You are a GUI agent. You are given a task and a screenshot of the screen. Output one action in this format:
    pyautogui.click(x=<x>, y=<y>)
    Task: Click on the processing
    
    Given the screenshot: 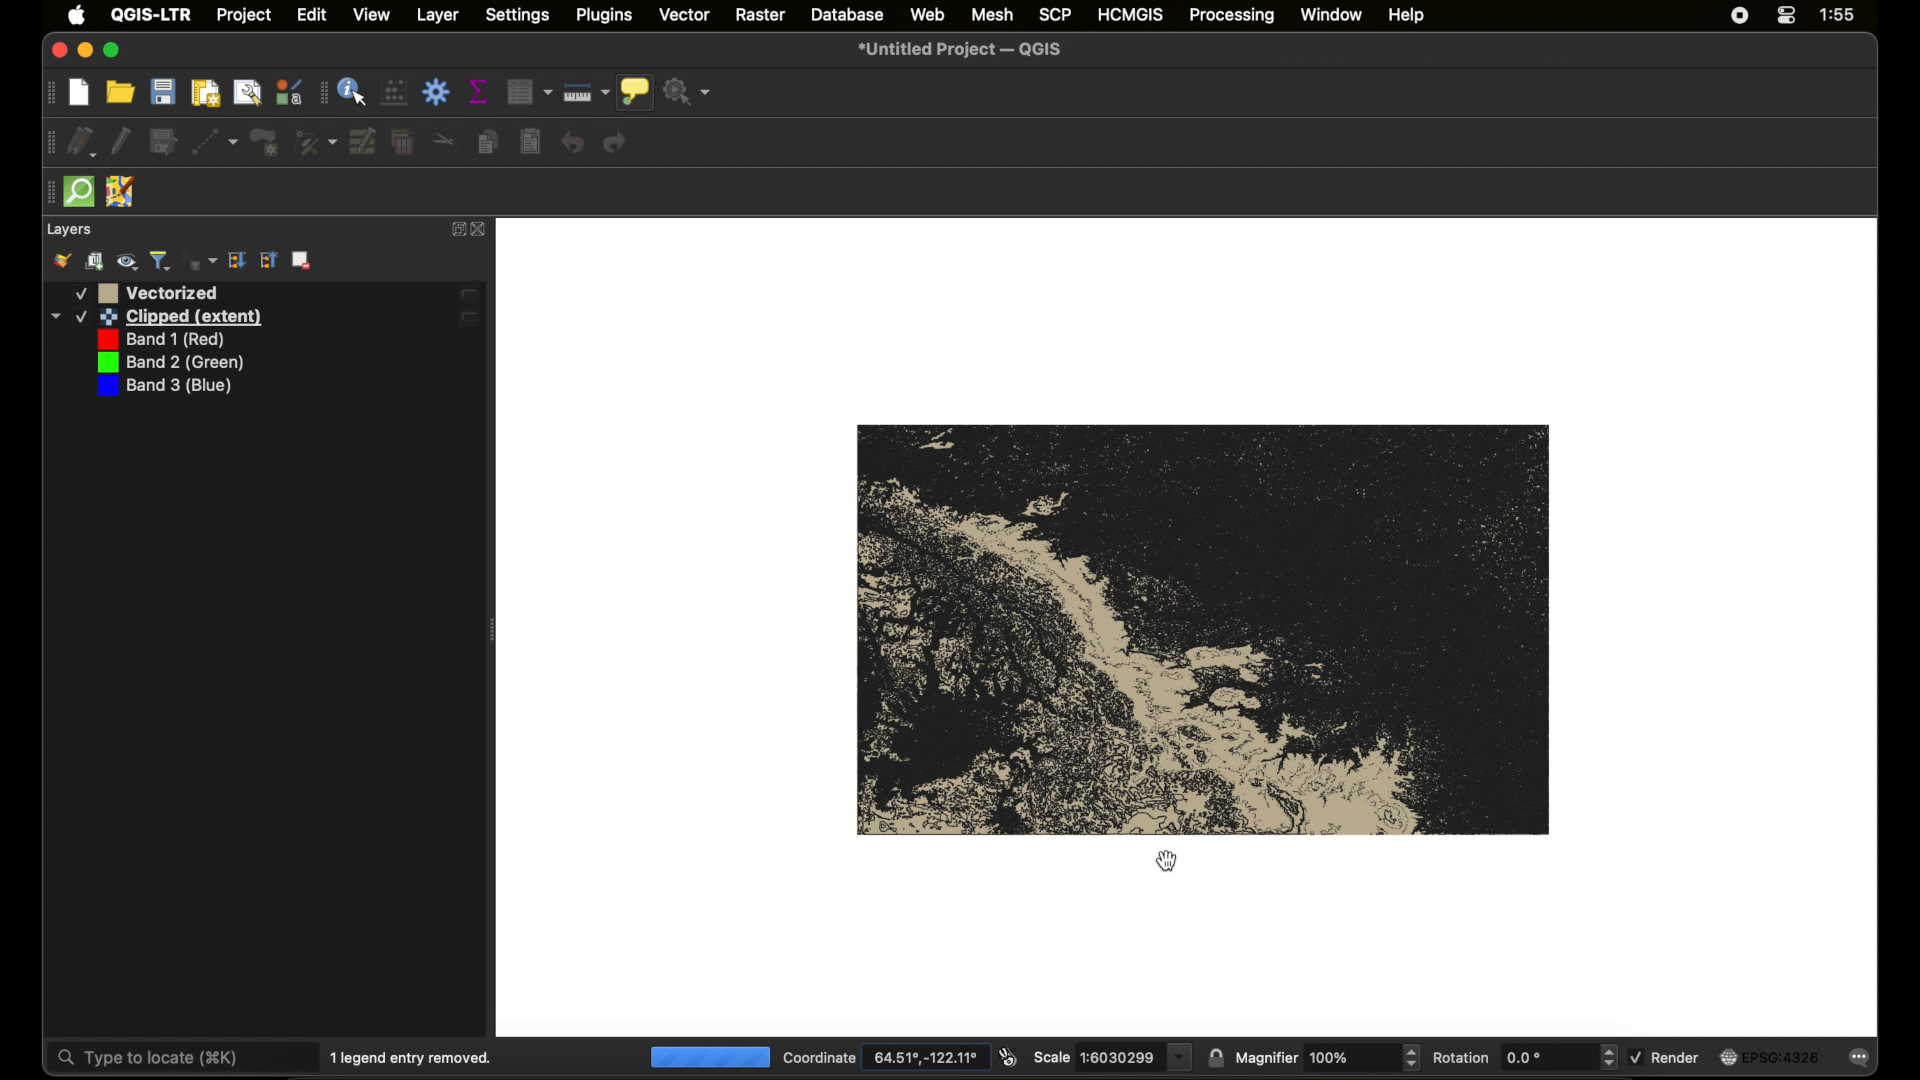 What is the action you would take?
    pyautogui.click(x=1233, y=16)
    